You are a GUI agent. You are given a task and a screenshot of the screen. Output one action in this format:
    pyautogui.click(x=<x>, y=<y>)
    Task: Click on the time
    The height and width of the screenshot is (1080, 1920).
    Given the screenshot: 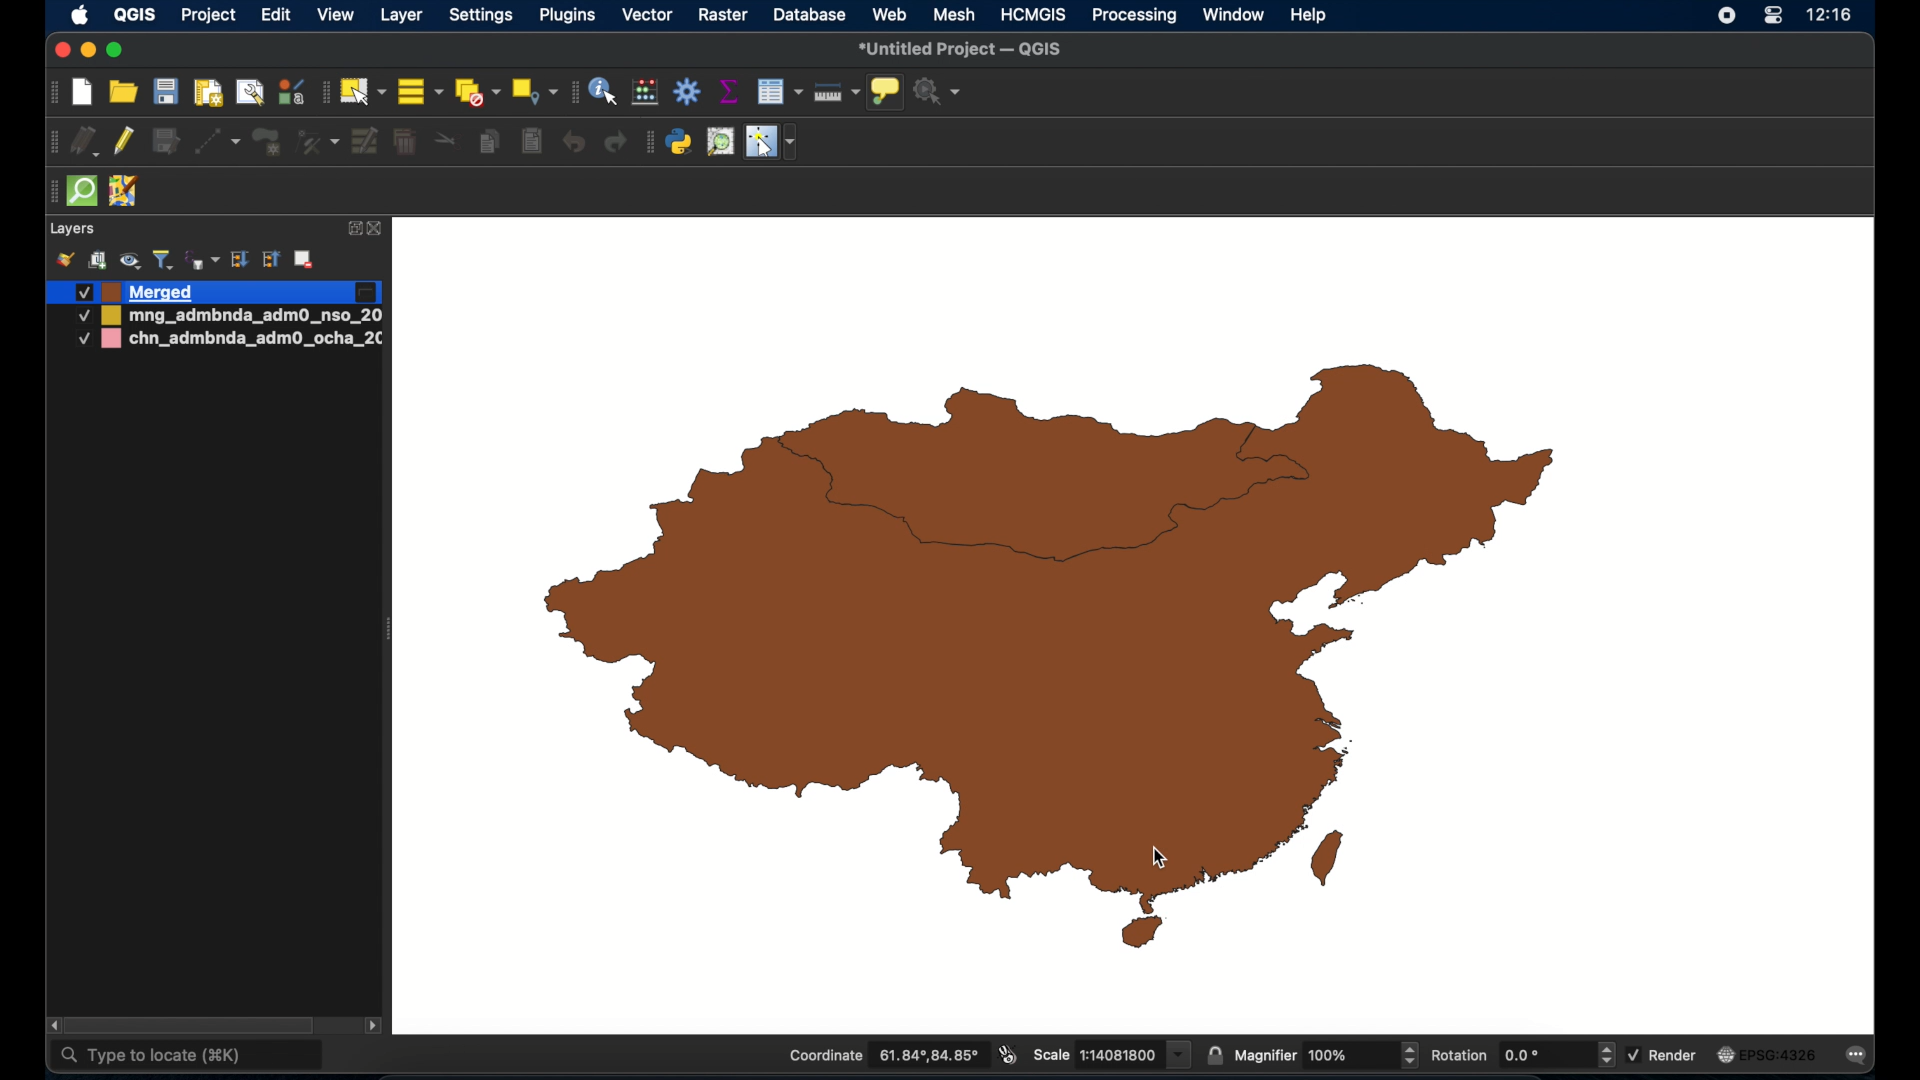 What is the action you would take?
    pyautogui.click(x=1830, y=17)
    